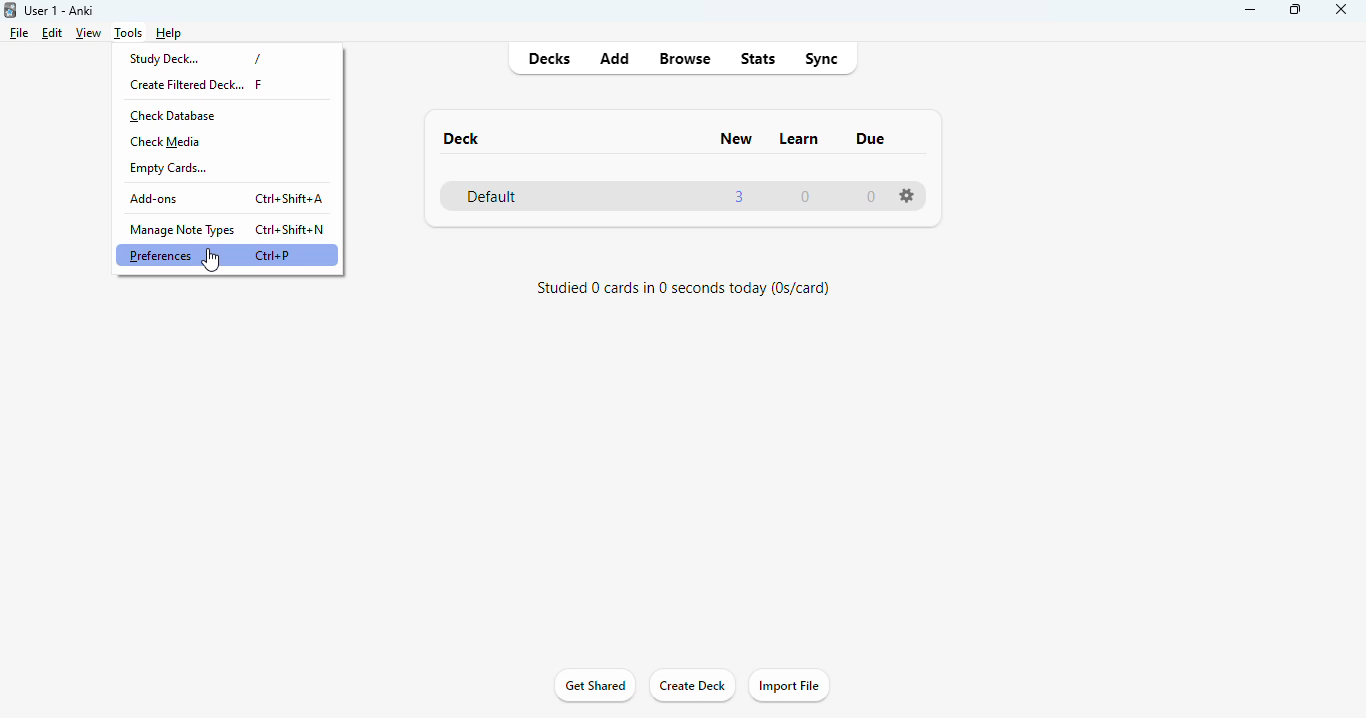  I want to click on close, so click(1341, 12).